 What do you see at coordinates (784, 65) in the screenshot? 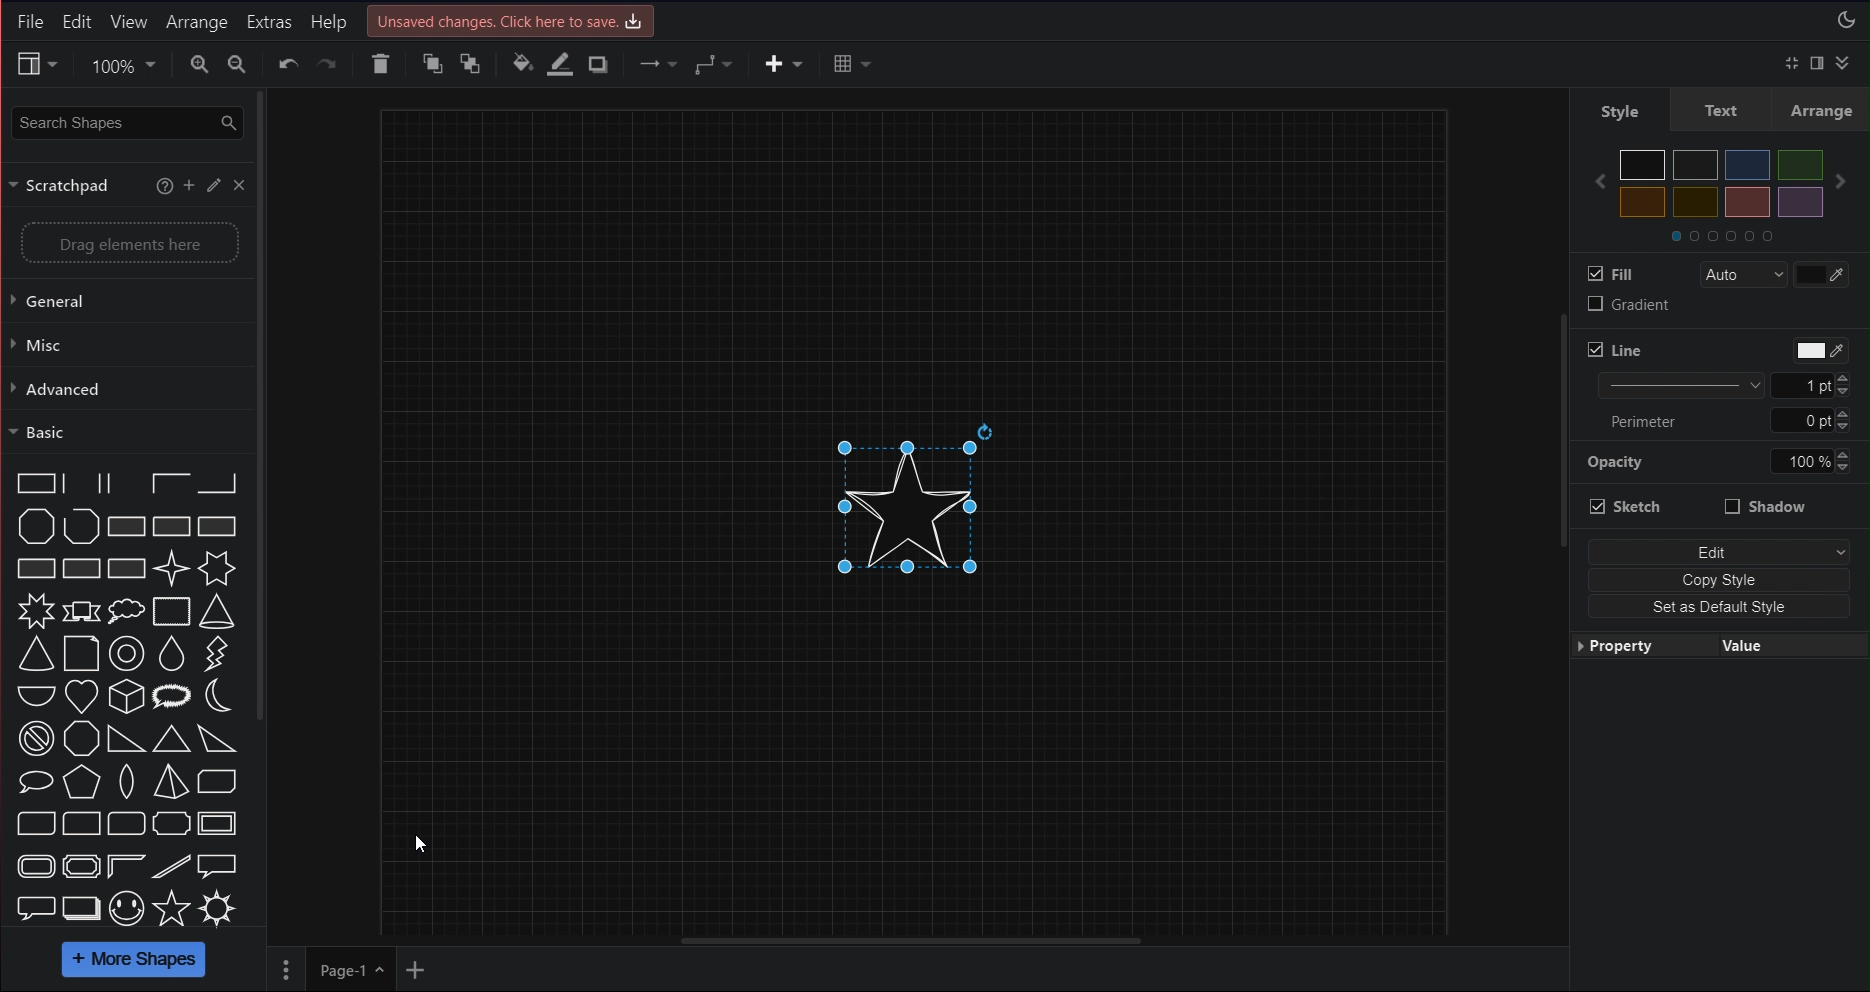
I see `Insert` at bounding box center [784, 65].